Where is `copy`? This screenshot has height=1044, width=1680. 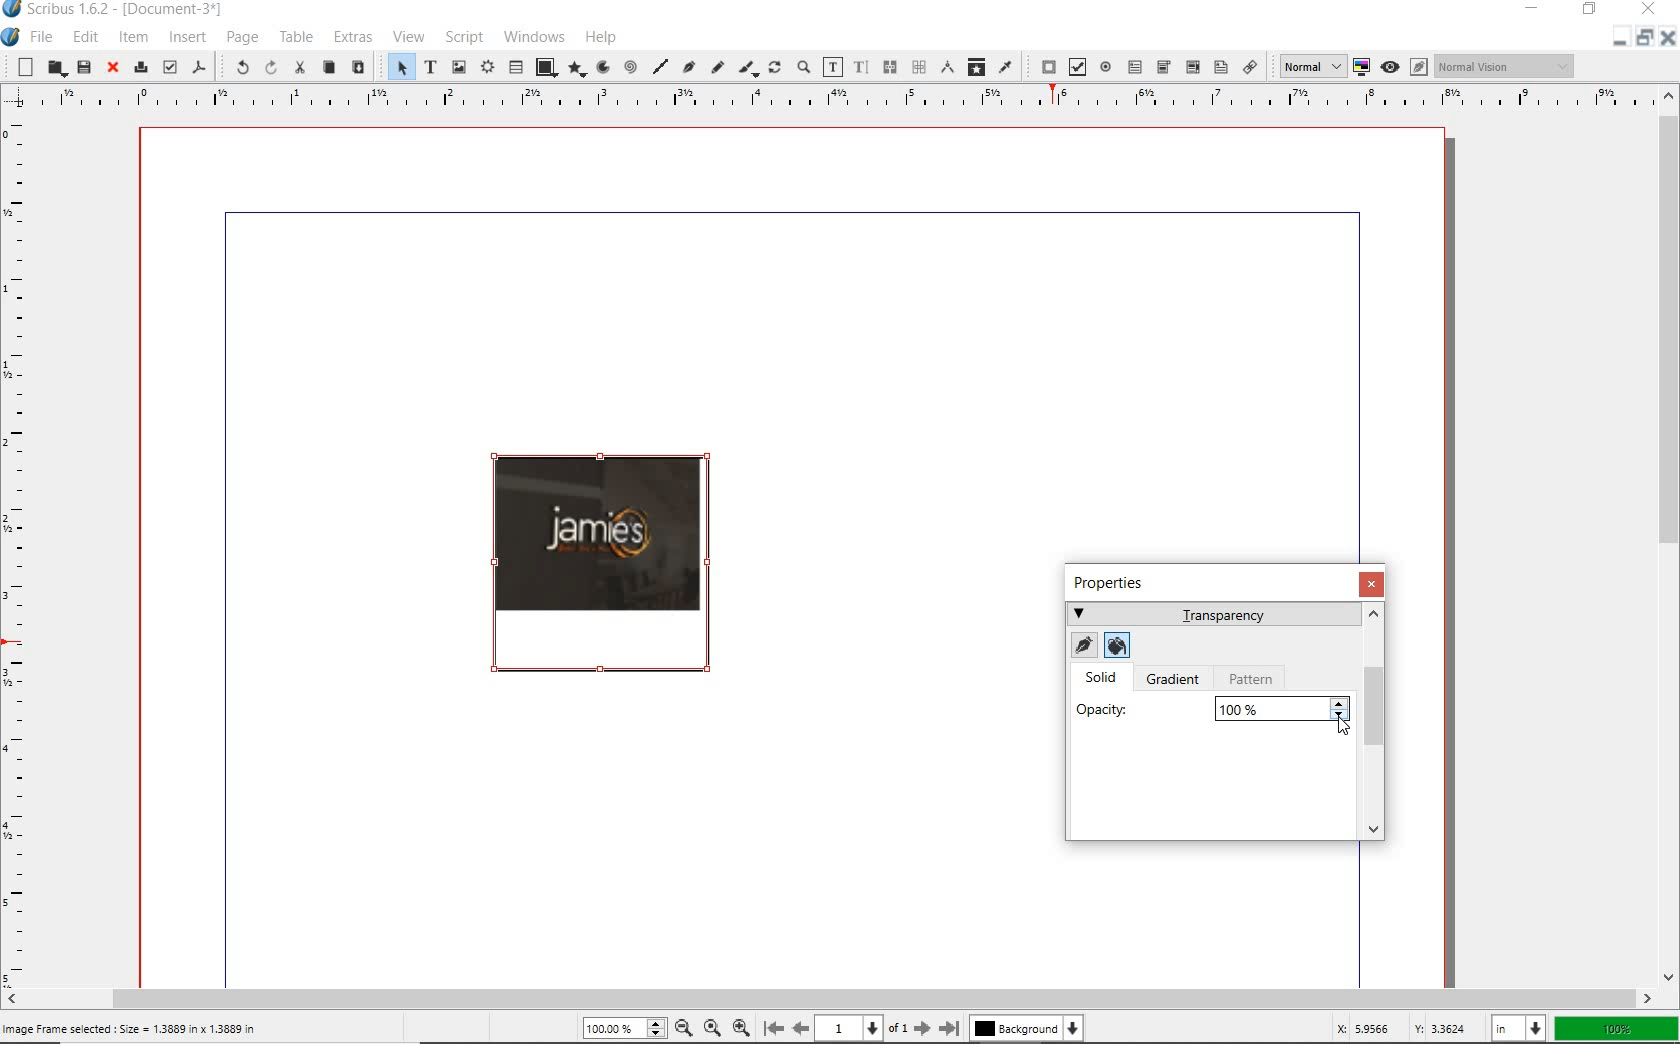 copy is located at coordinates (329, 67).